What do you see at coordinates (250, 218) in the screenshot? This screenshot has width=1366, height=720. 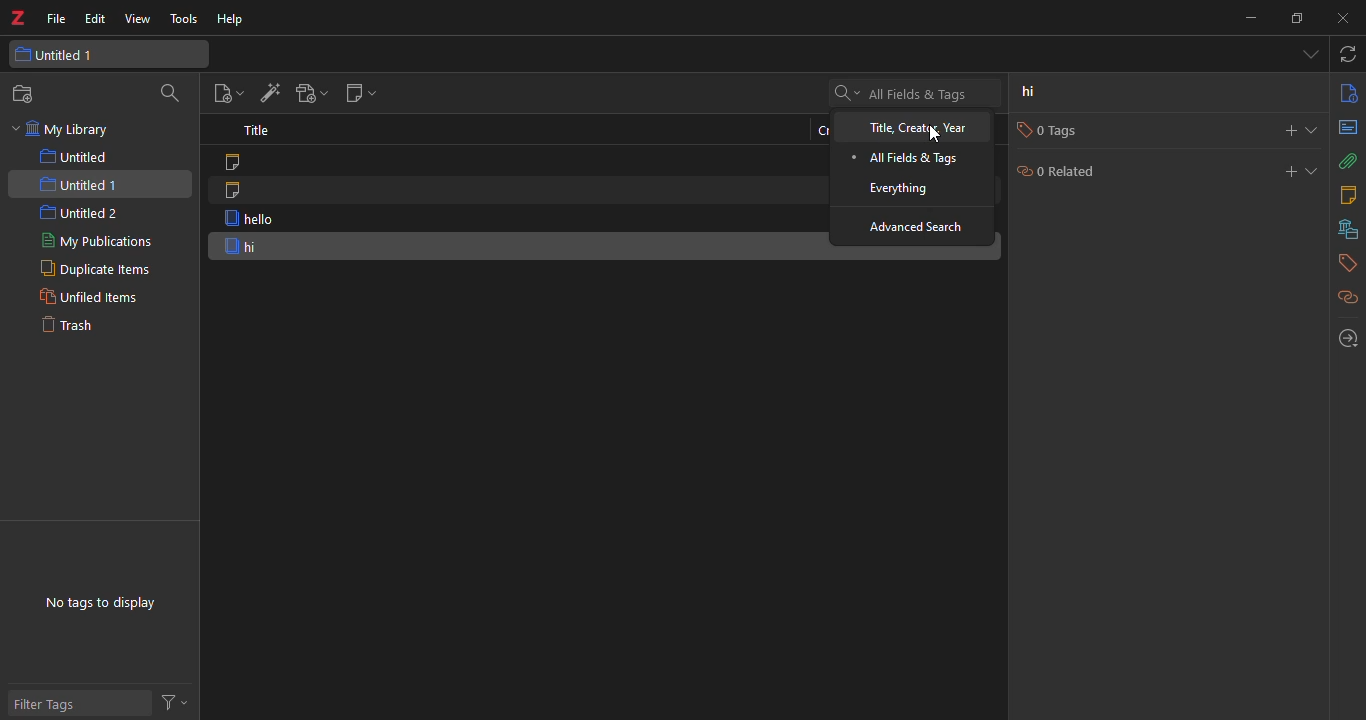 I see `hello` at bounding box center [250, 218].